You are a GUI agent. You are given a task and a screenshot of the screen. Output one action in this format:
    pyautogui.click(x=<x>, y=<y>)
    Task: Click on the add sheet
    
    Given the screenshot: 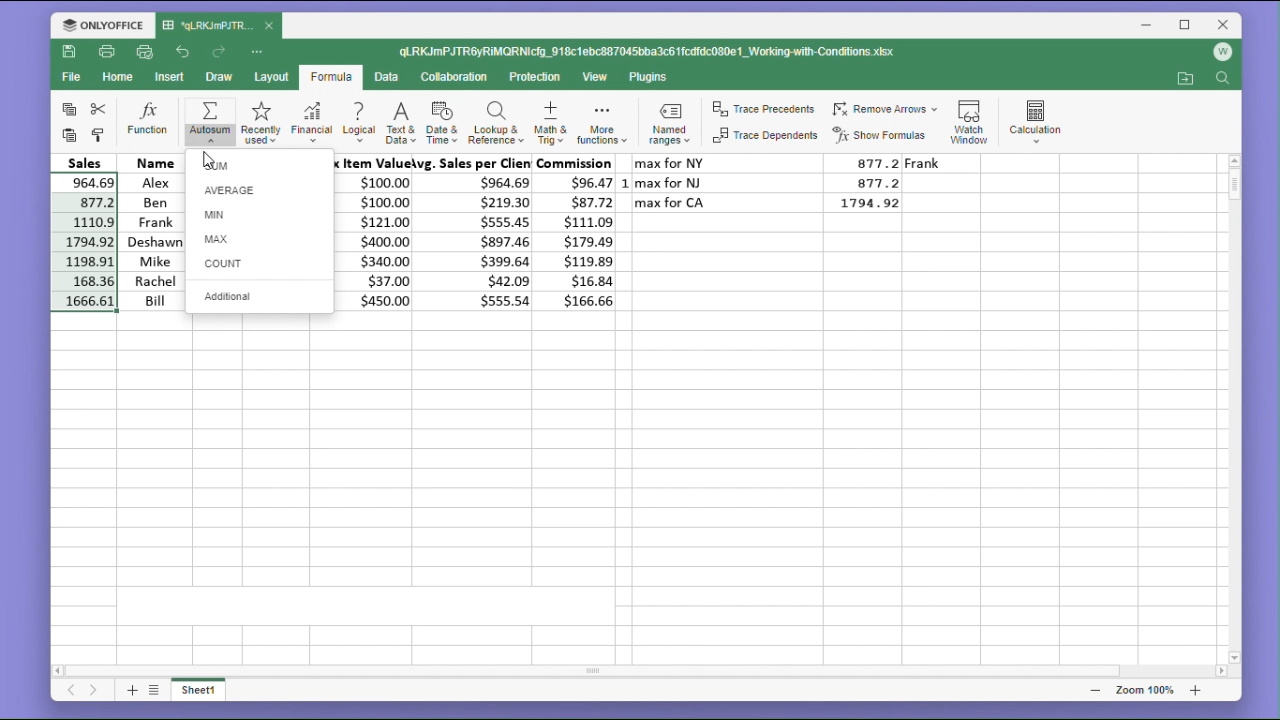 What is the action you would take?
    pyautogui.click(x=130, y=690)
    